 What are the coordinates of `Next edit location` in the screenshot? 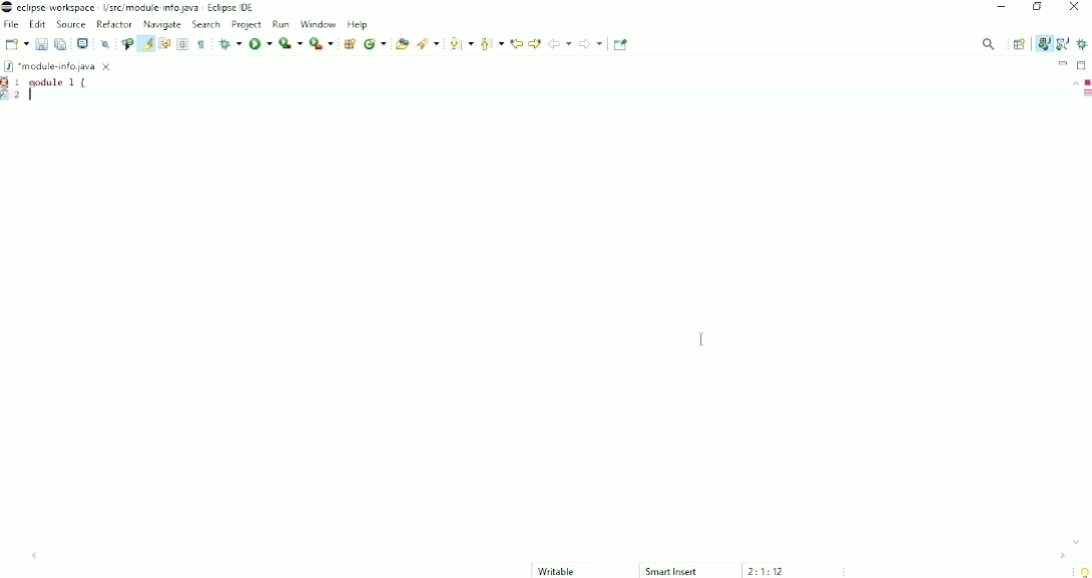 It's located at (535, 42).